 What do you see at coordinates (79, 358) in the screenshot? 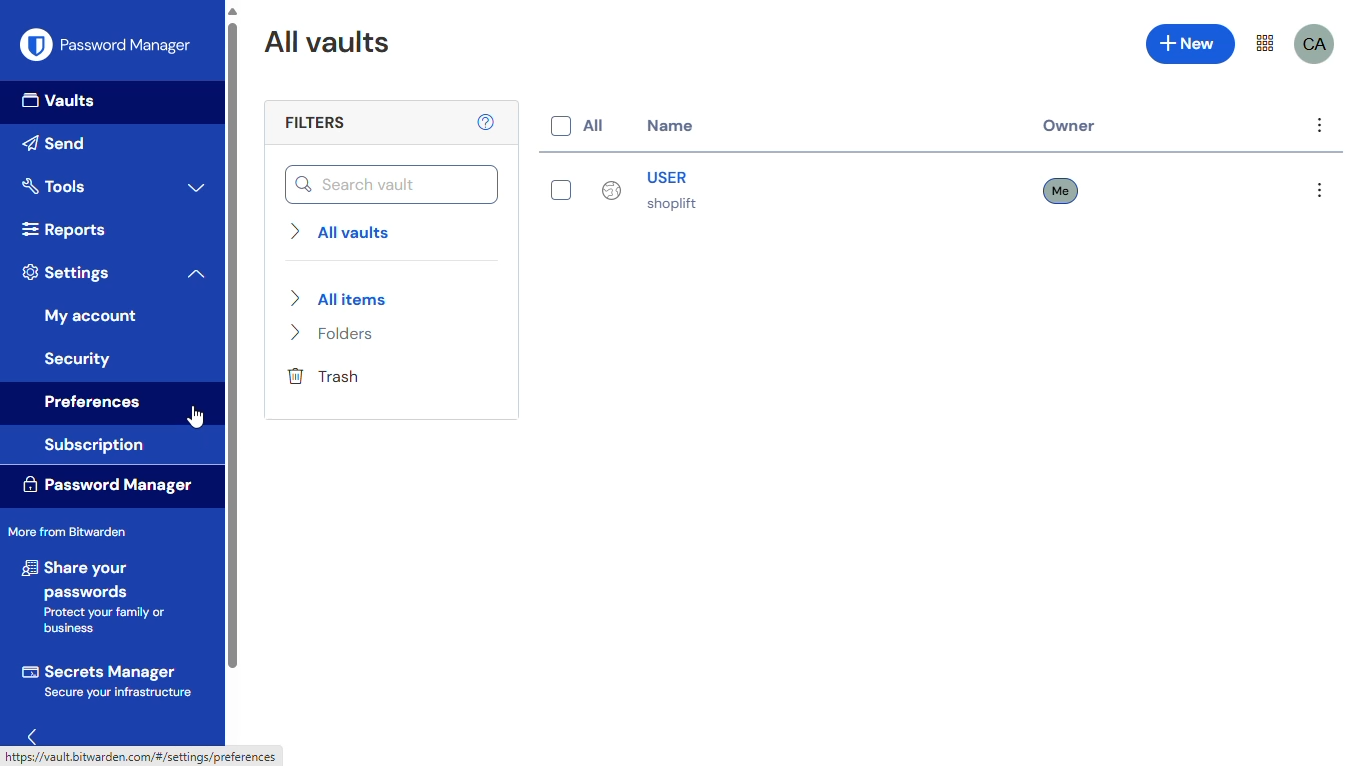
I see `security` at bounding box center [79, 358].